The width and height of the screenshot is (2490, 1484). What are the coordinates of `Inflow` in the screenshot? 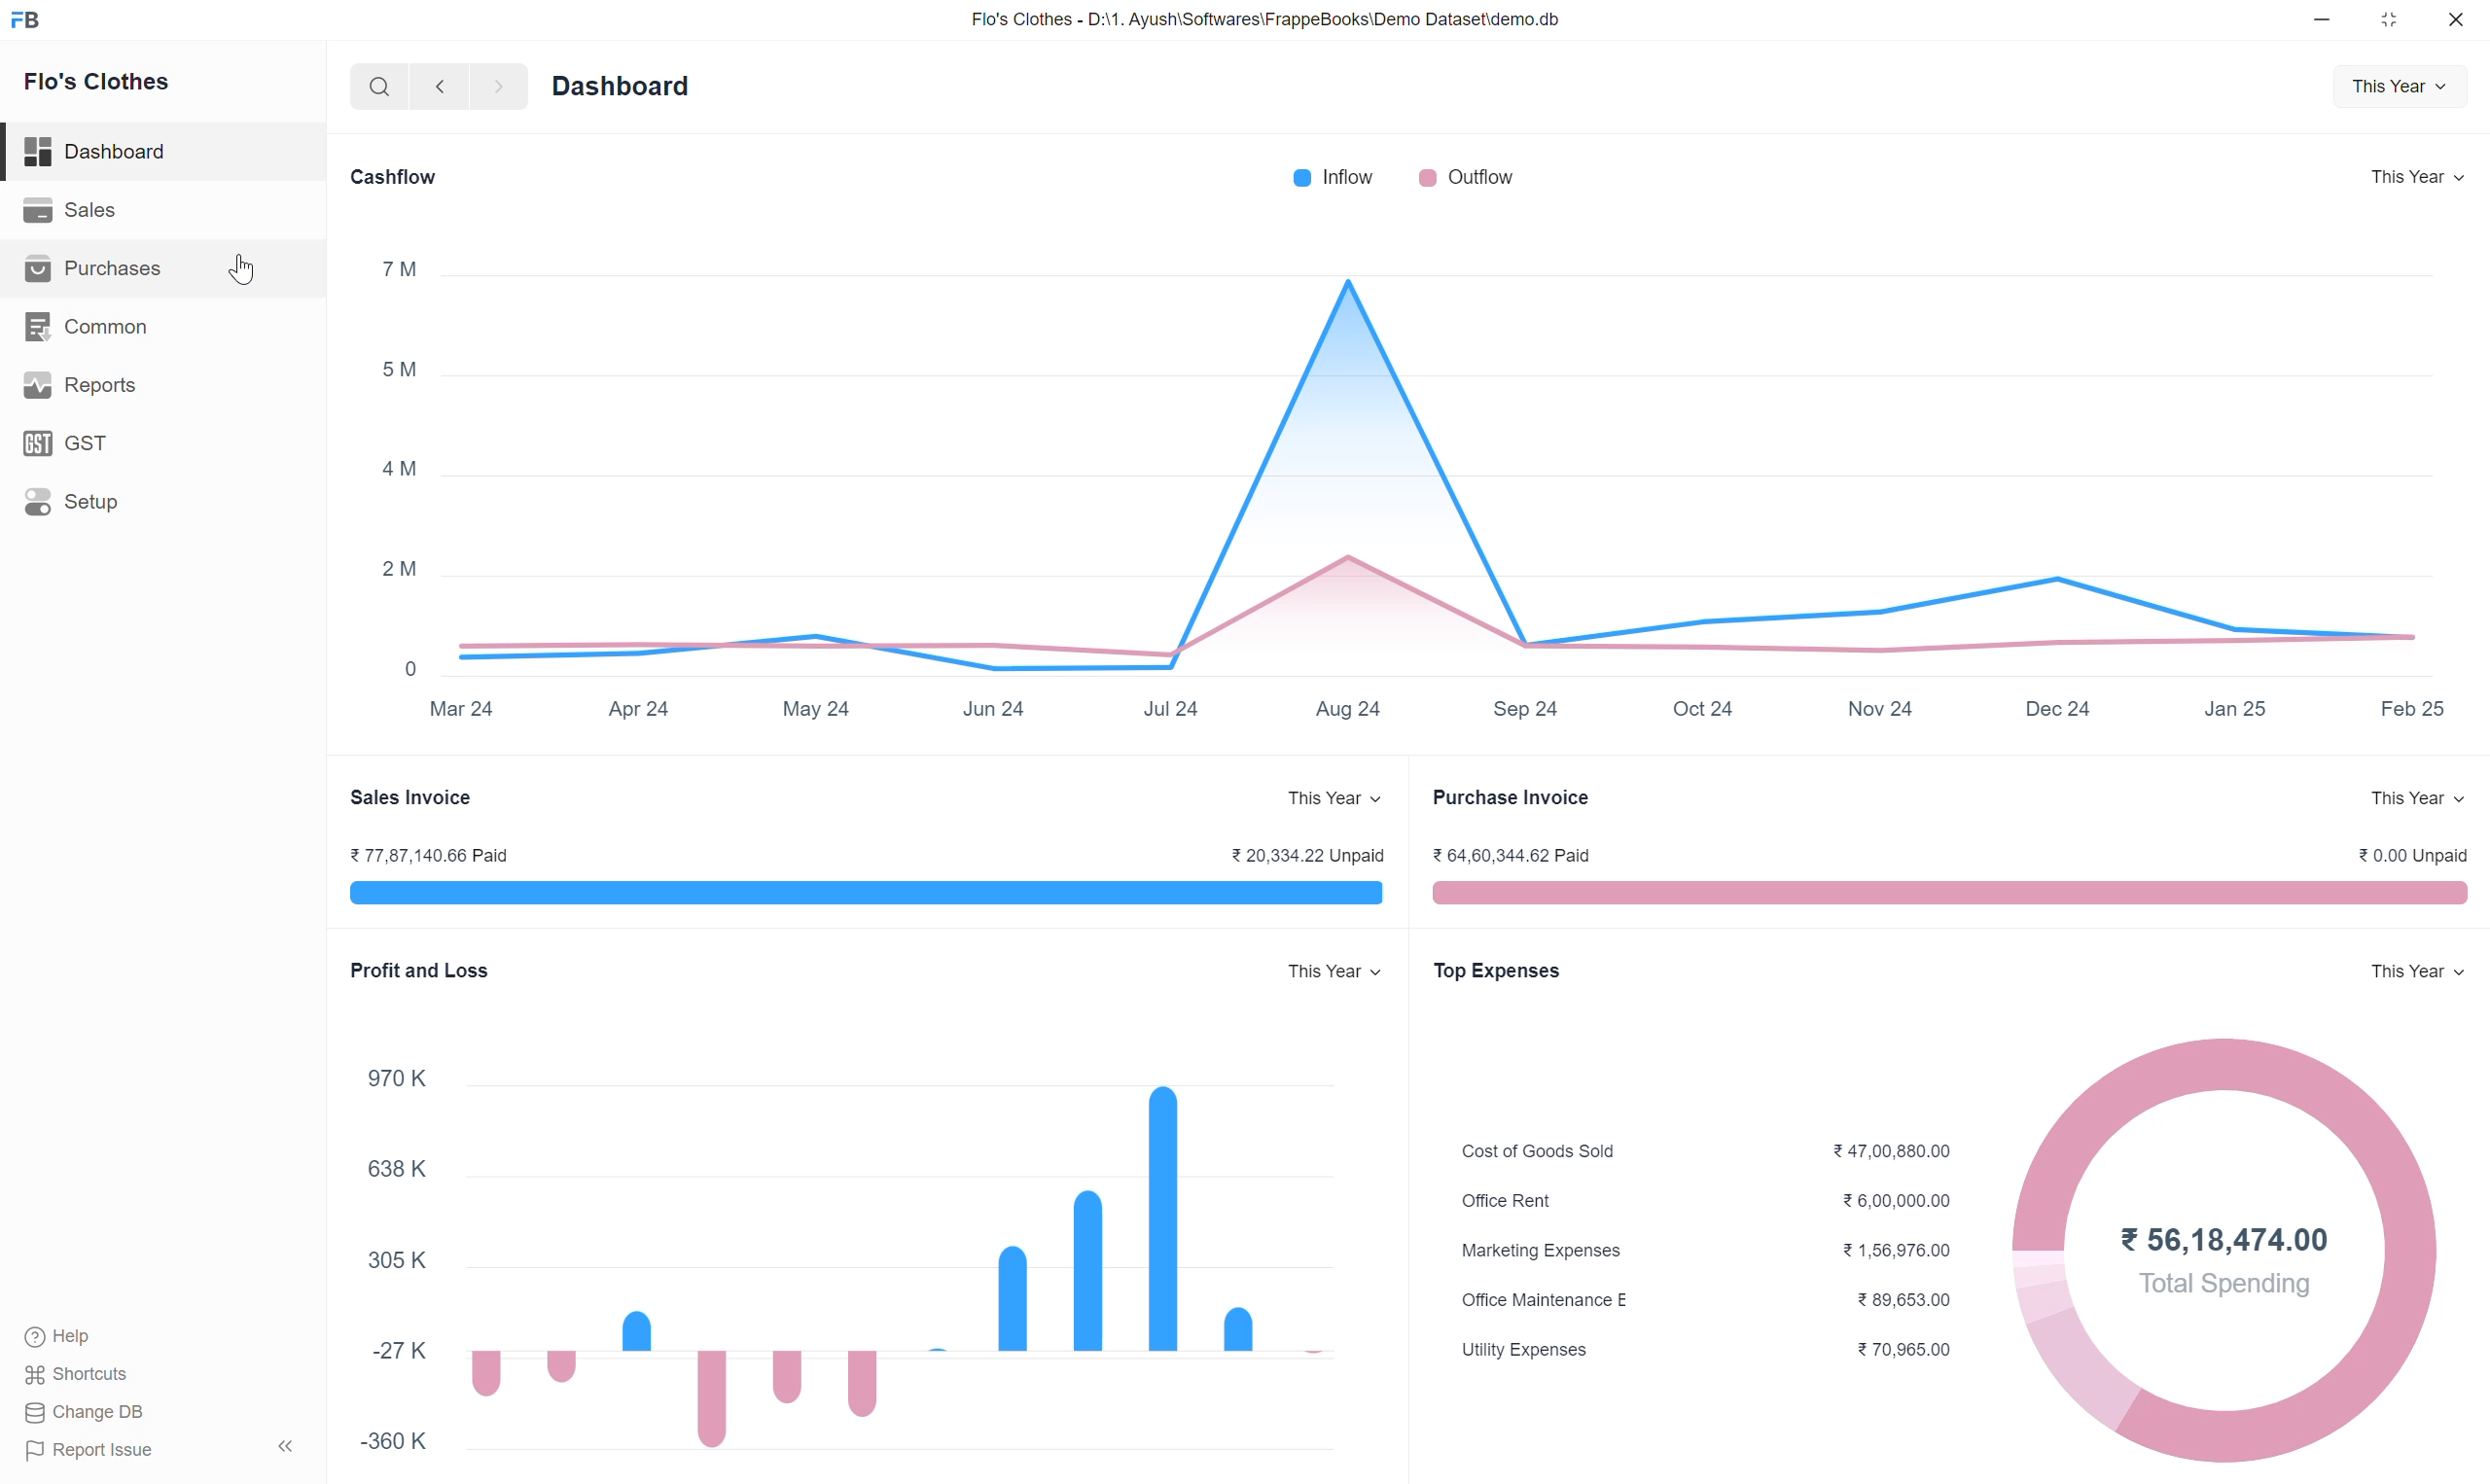 It's located at (1334, 177).